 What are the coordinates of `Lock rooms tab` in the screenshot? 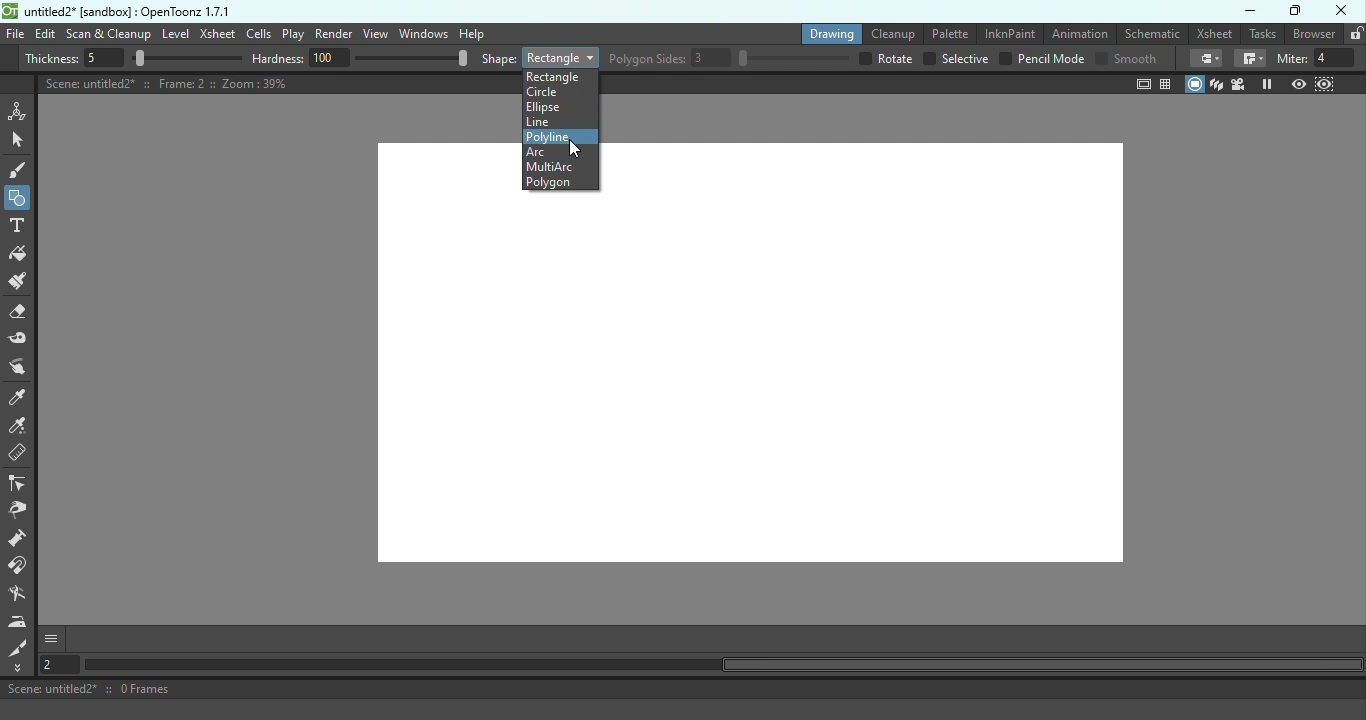 It's located at (1356, 34).